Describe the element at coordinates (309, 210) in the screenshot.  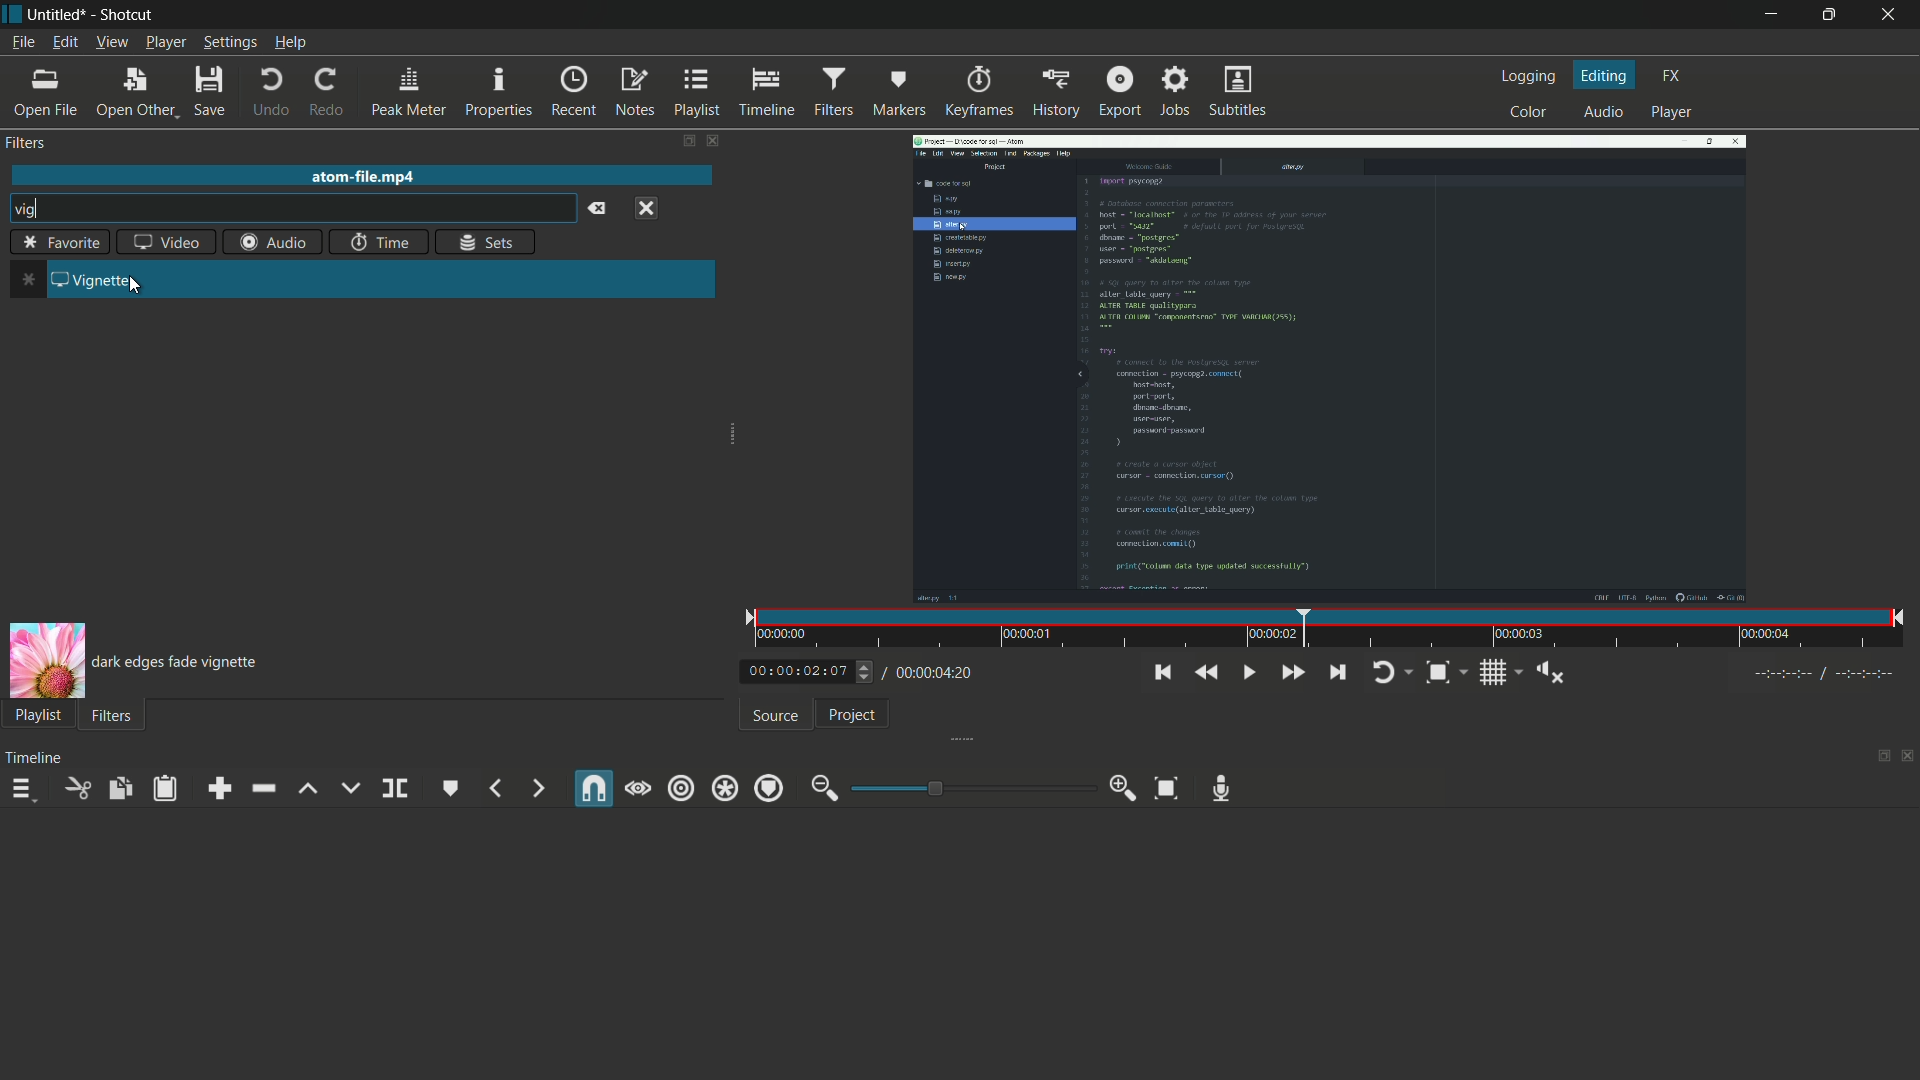
I see `search bar` at that location.